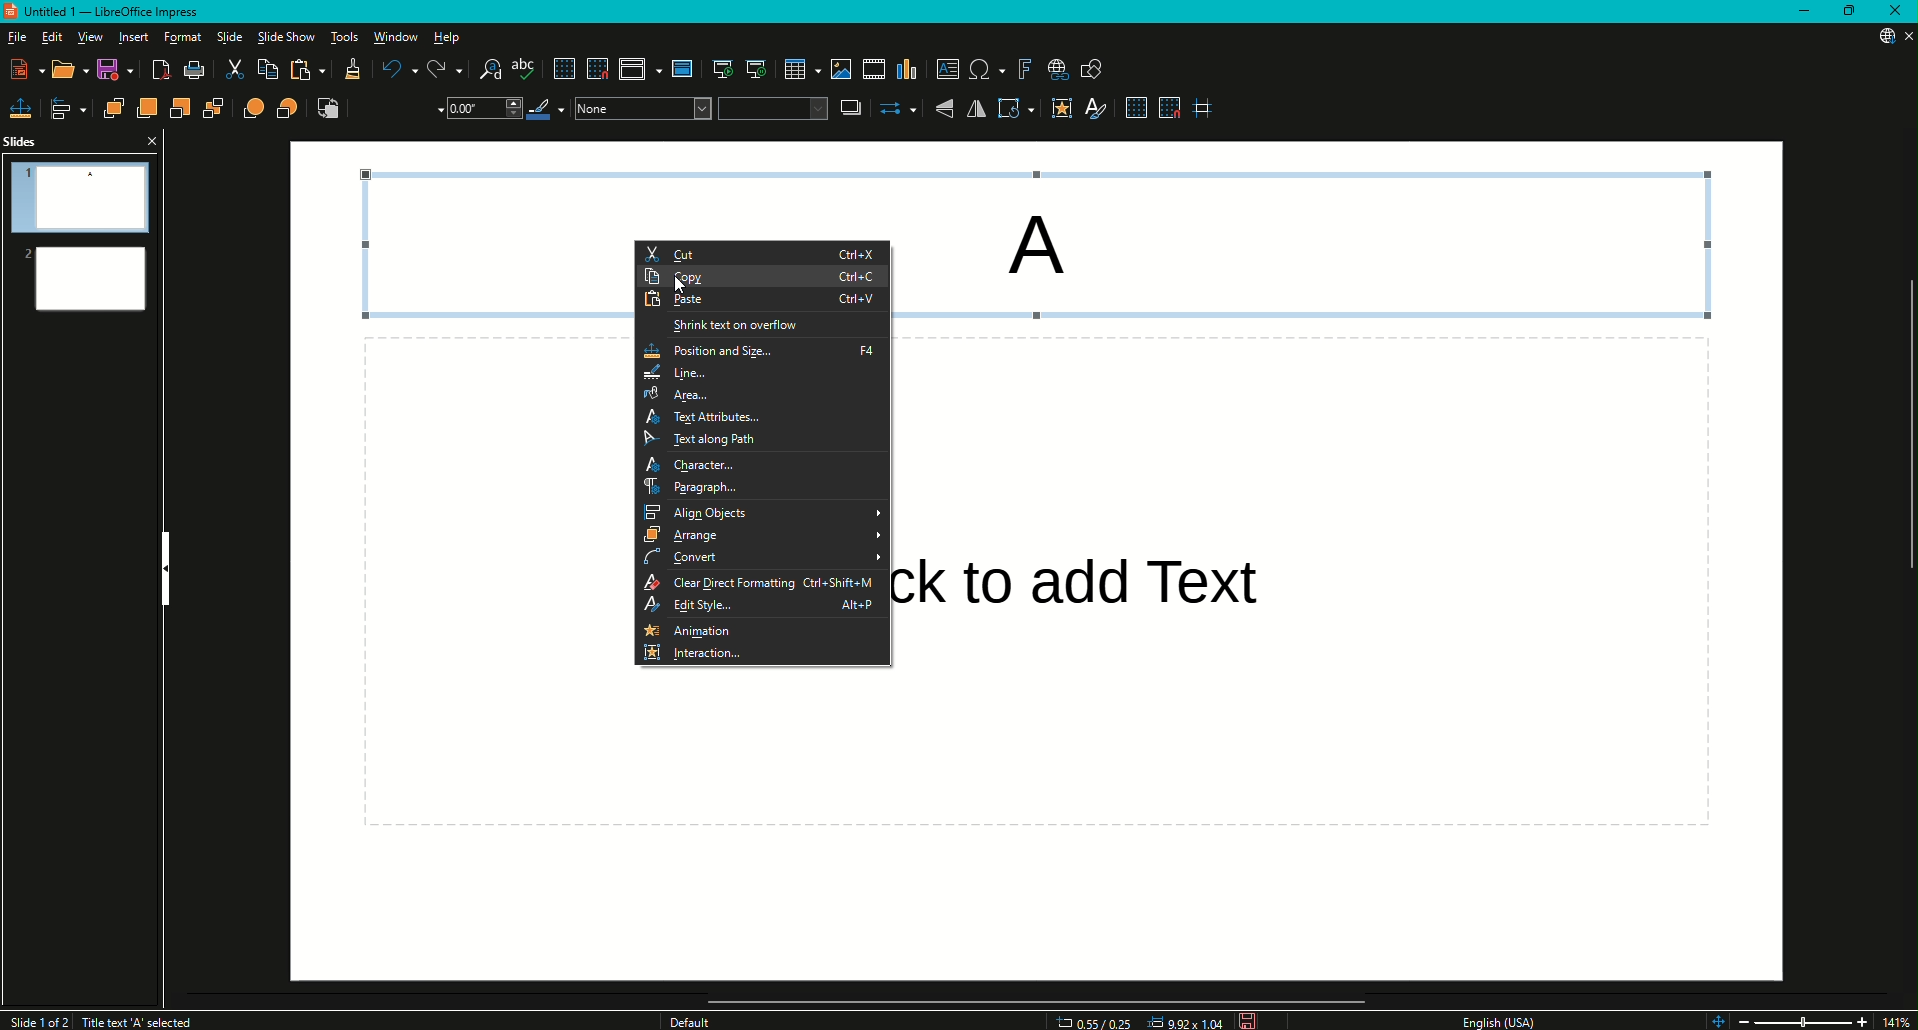 The height and width of the screenshot is (1030, 1918). Describe the element at coordinates (347, 38) in the screenshot. I see `Tools` at that location.